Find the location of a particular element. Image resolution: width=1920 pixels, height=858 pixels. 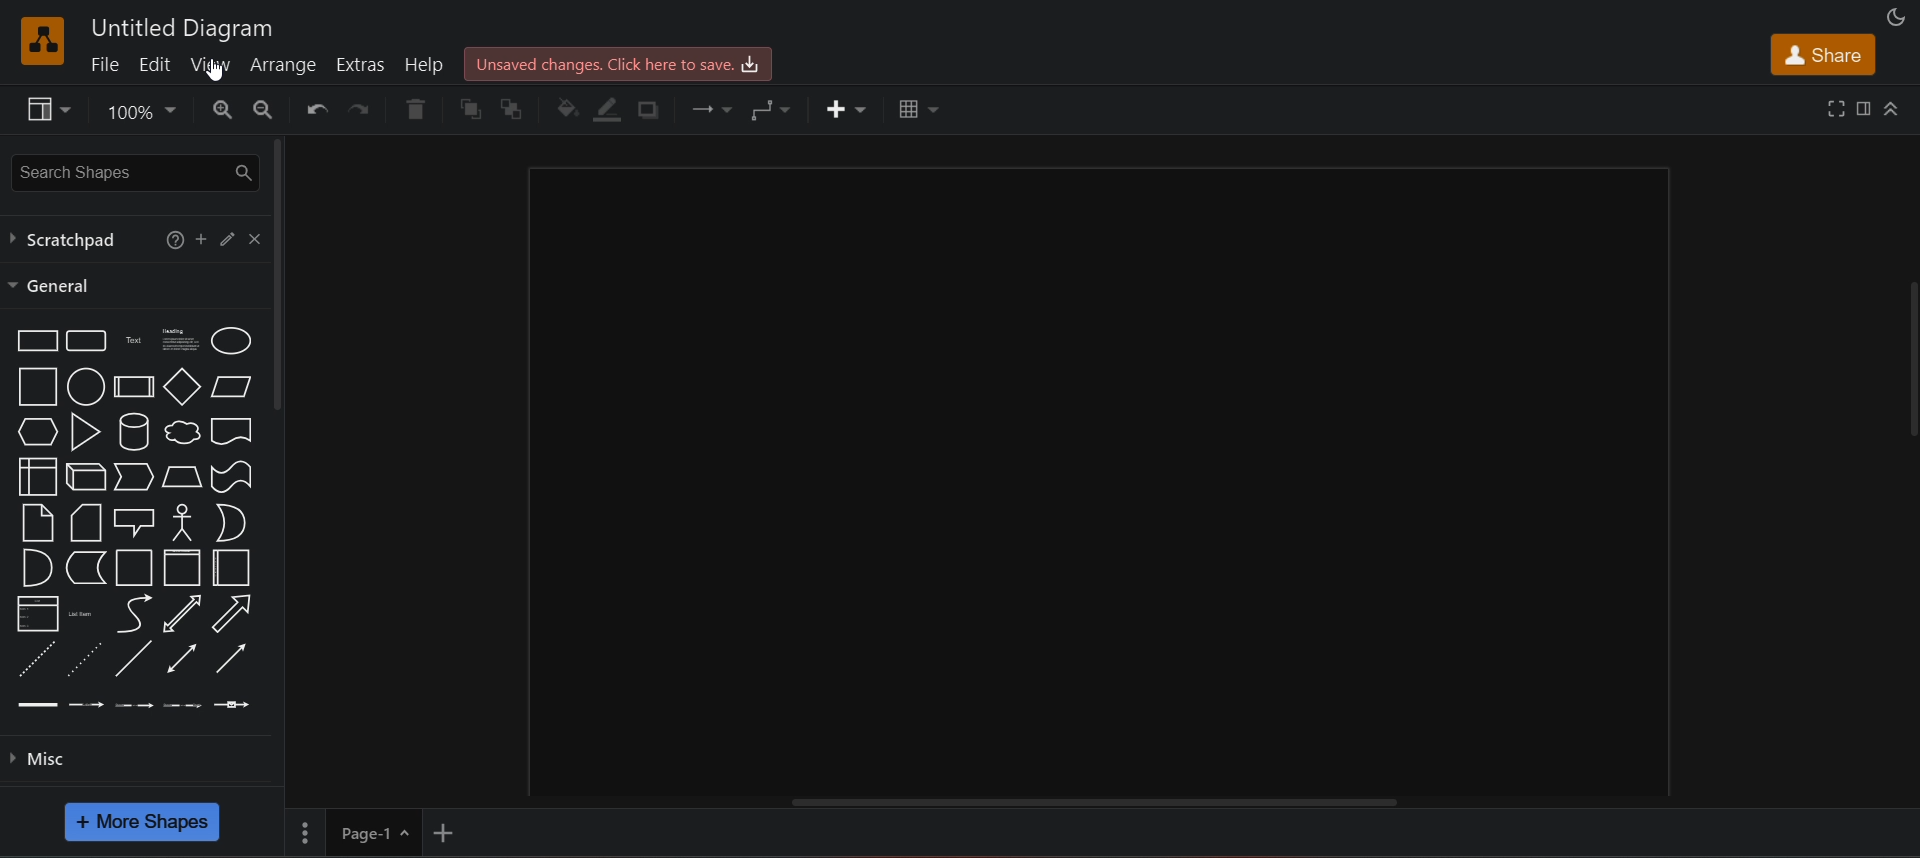

arrow is located at coordinates (235, 613).